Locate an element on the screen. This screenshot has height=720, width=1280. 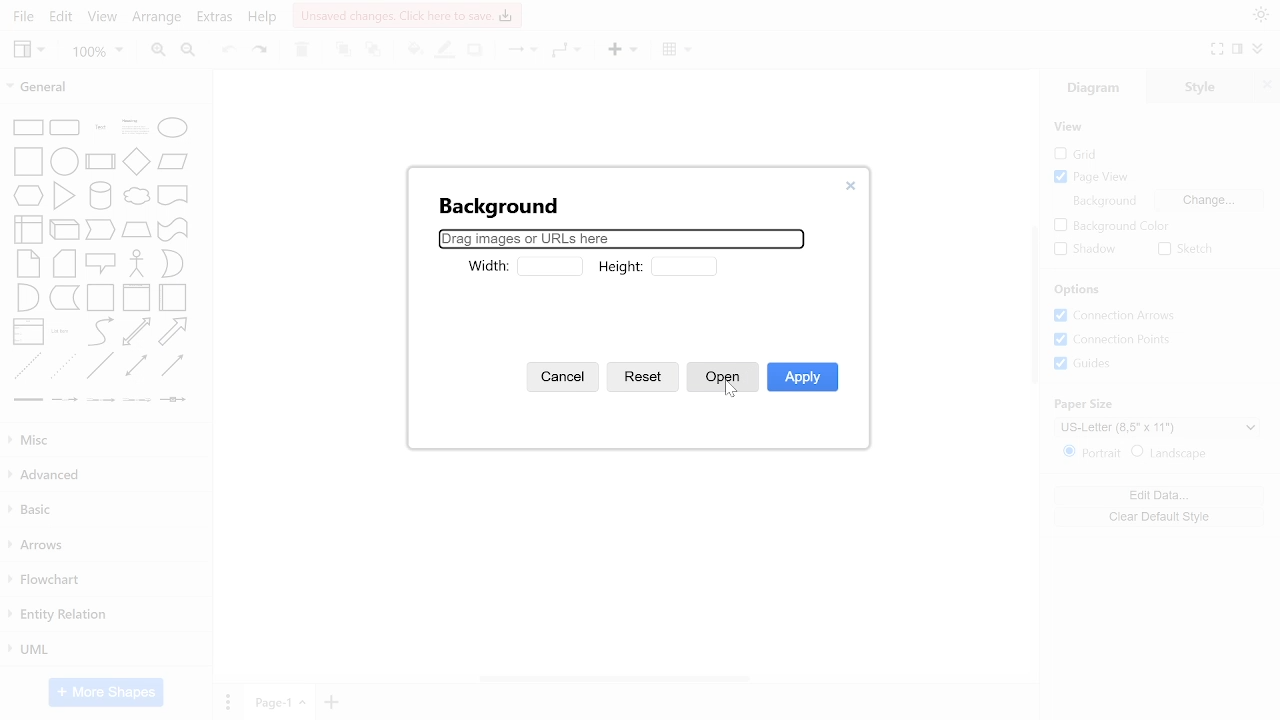
edit is located at coordinates (63, 16).